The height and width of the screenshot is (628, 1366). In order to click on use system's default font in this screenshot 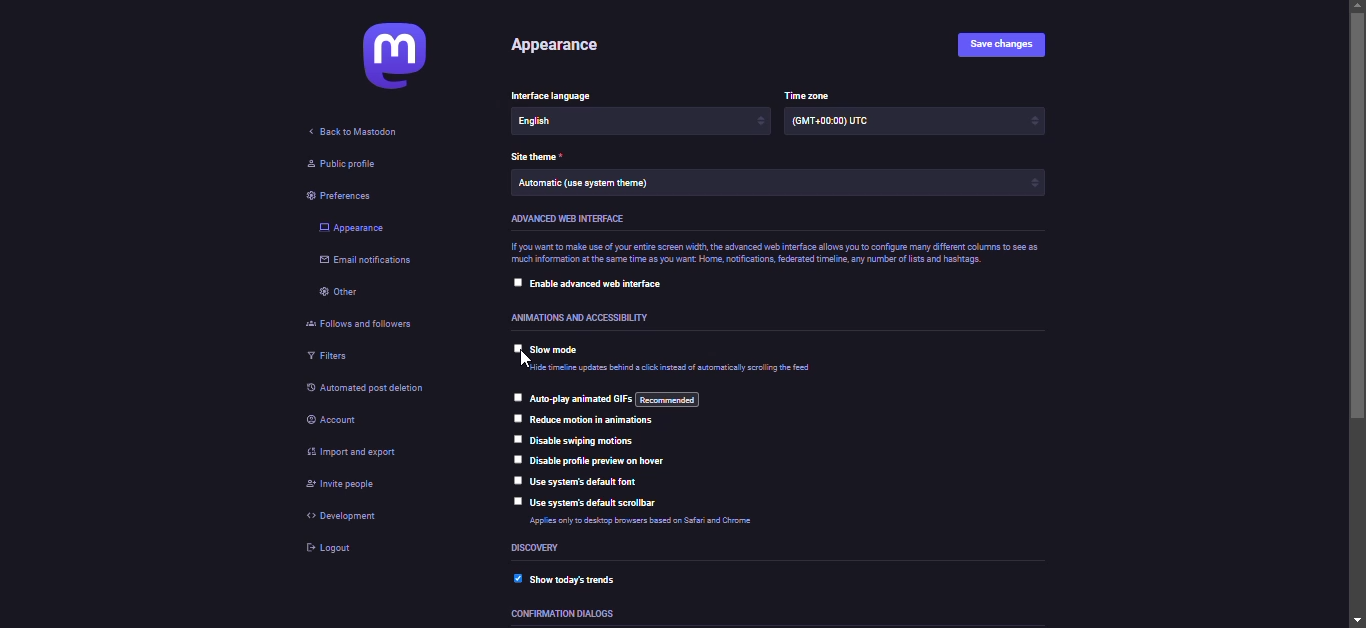, I will do `click(585, 483)`.